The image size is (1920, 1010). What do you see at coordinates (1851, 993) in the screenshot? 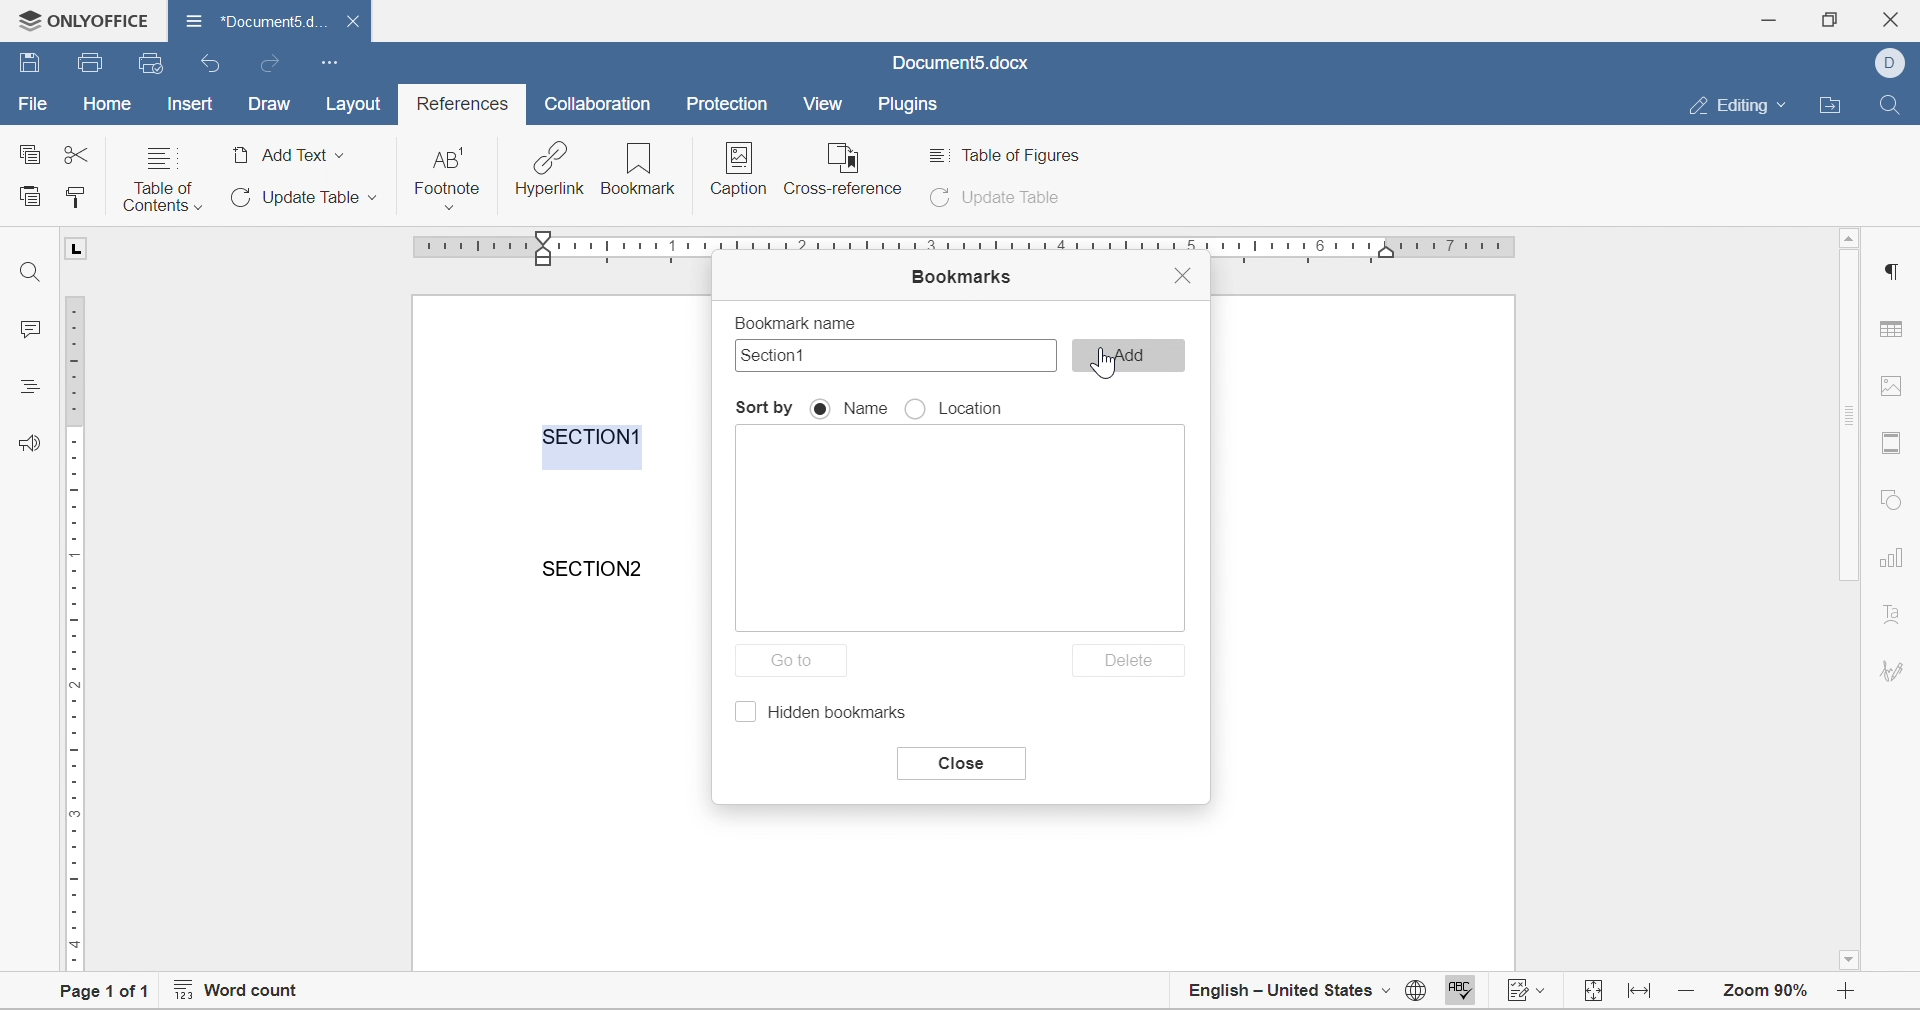
I see `zoom out` at bounding box center [1851, 993].